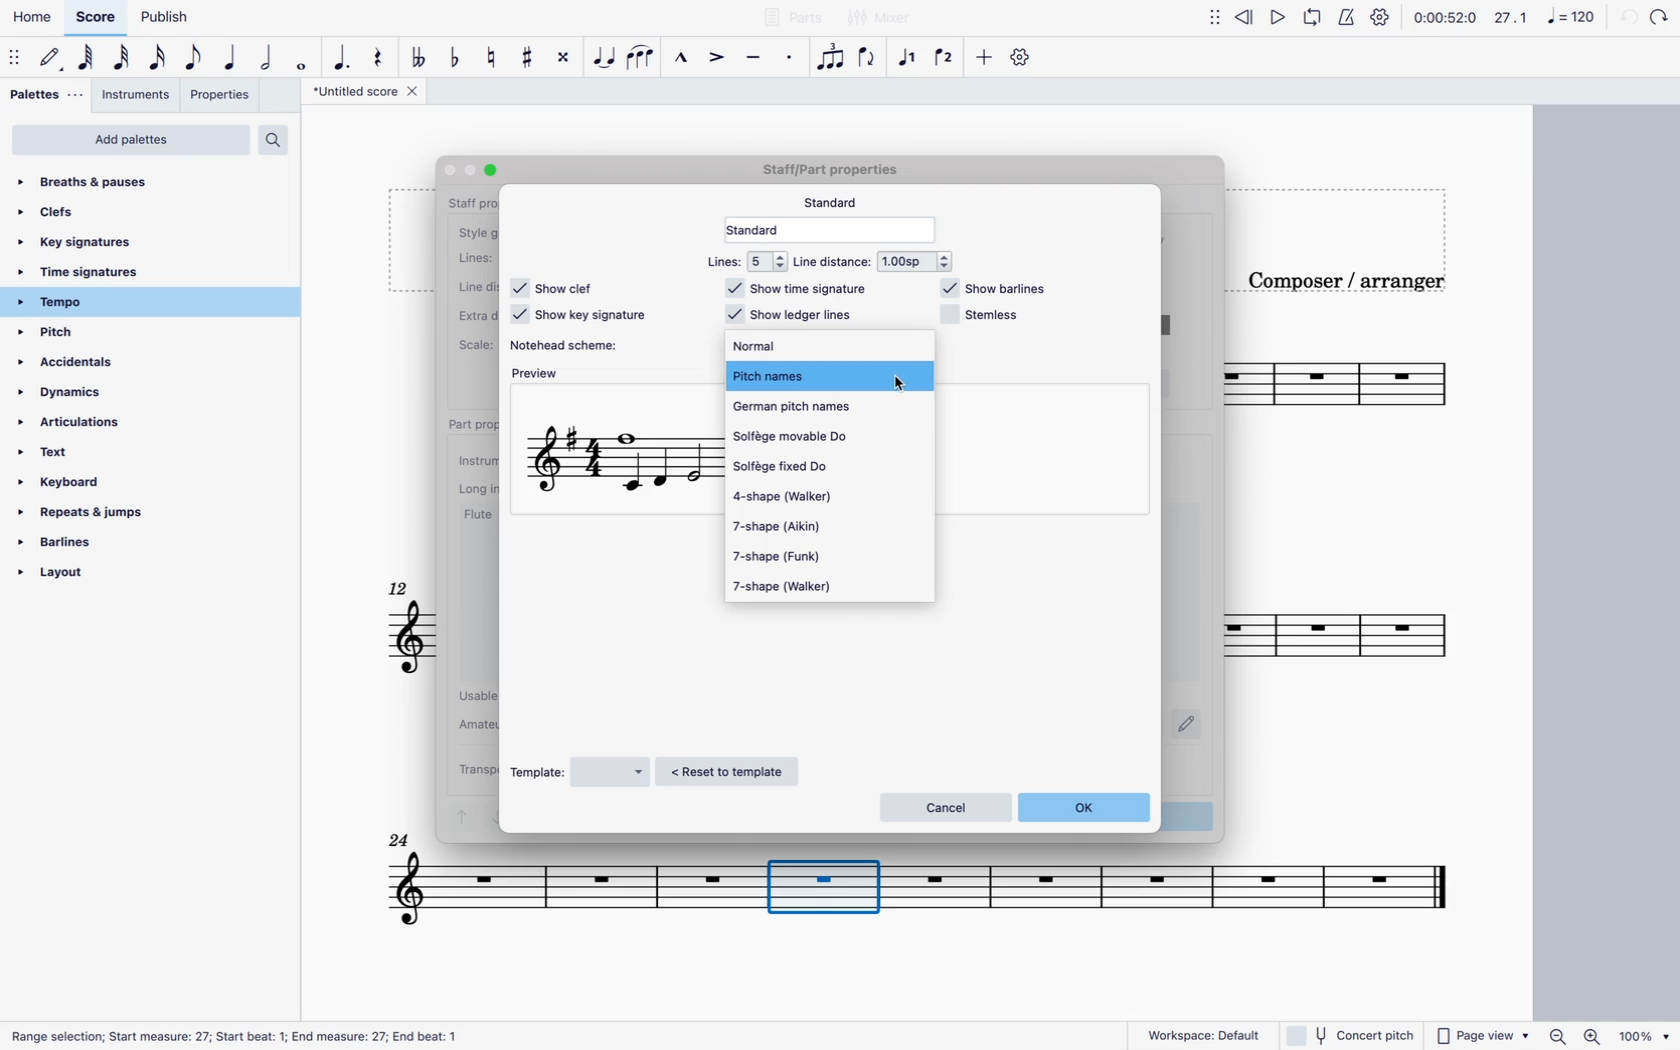  Describe the element at coordinates (742, 261) in the screenshot. I see `lines` at that location.